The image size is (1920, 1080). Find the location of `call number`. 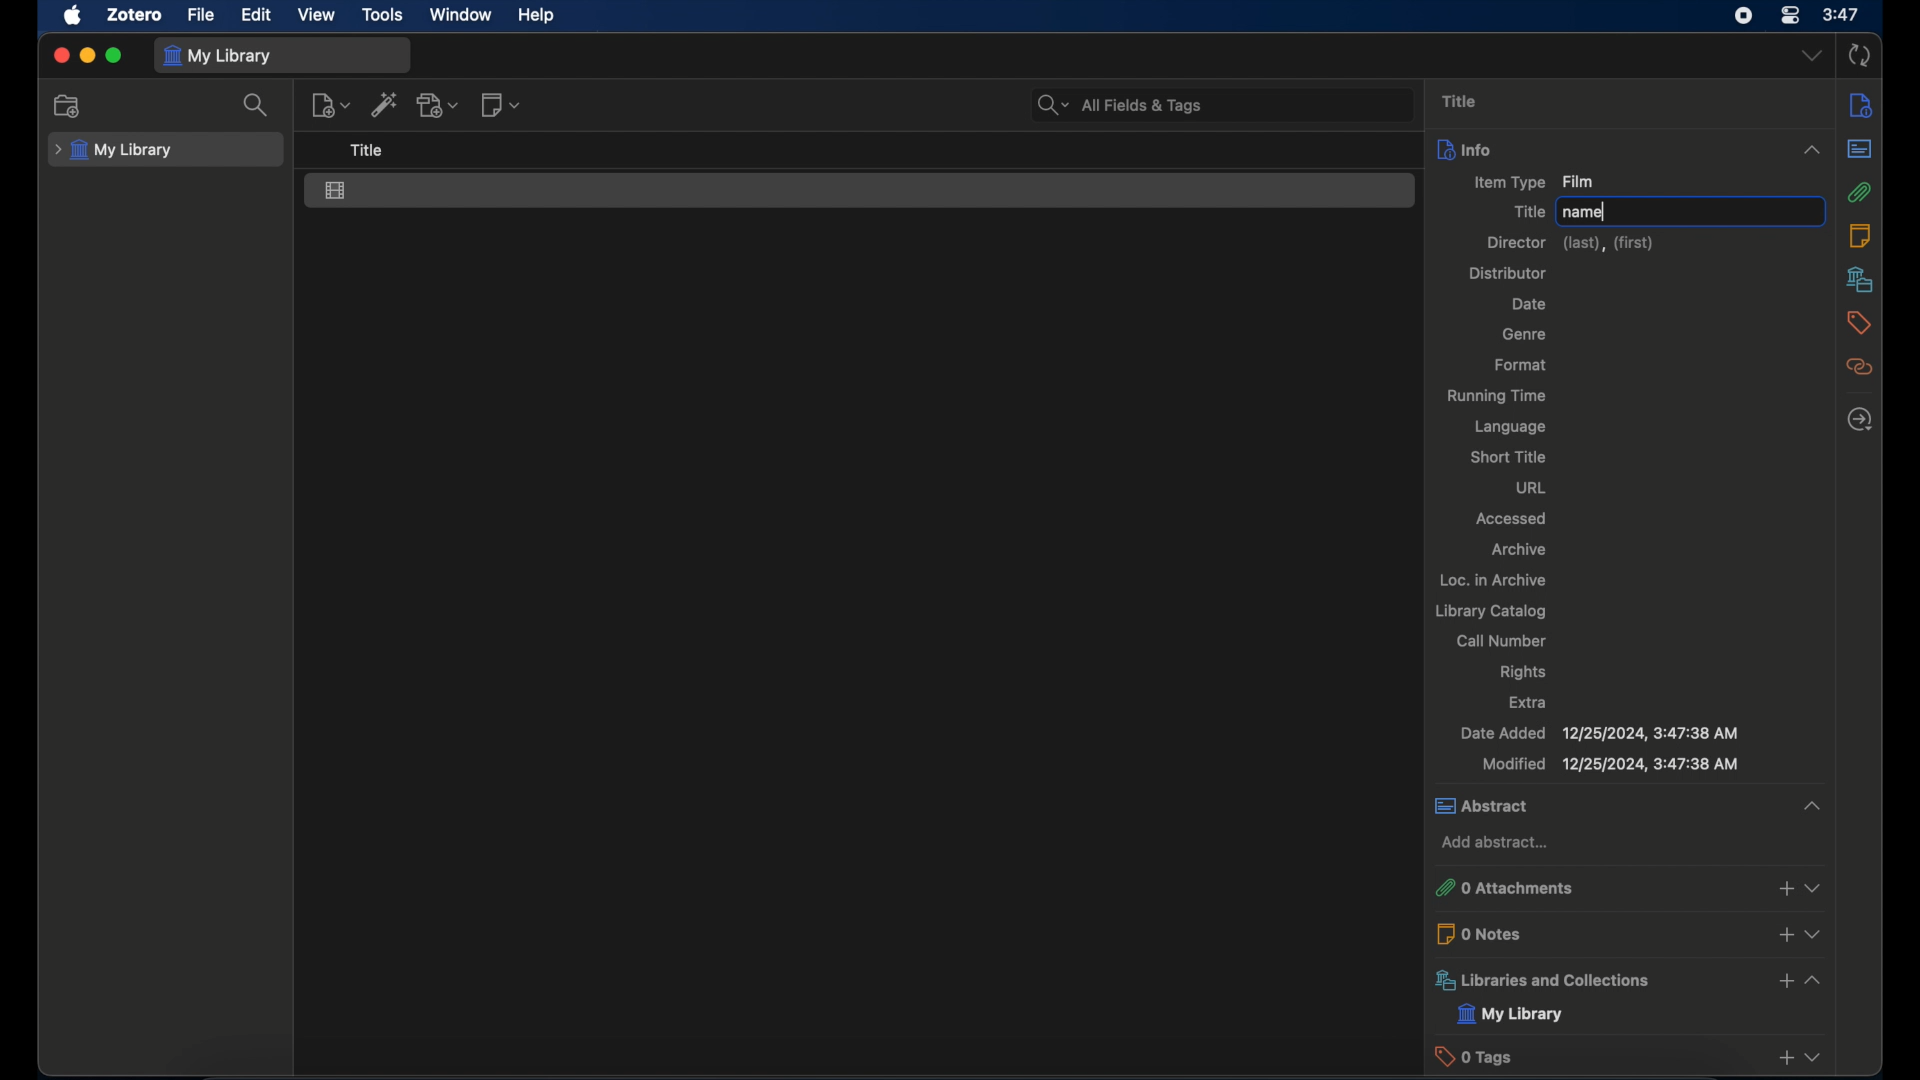

call number is located at coordinates (1504, 640).